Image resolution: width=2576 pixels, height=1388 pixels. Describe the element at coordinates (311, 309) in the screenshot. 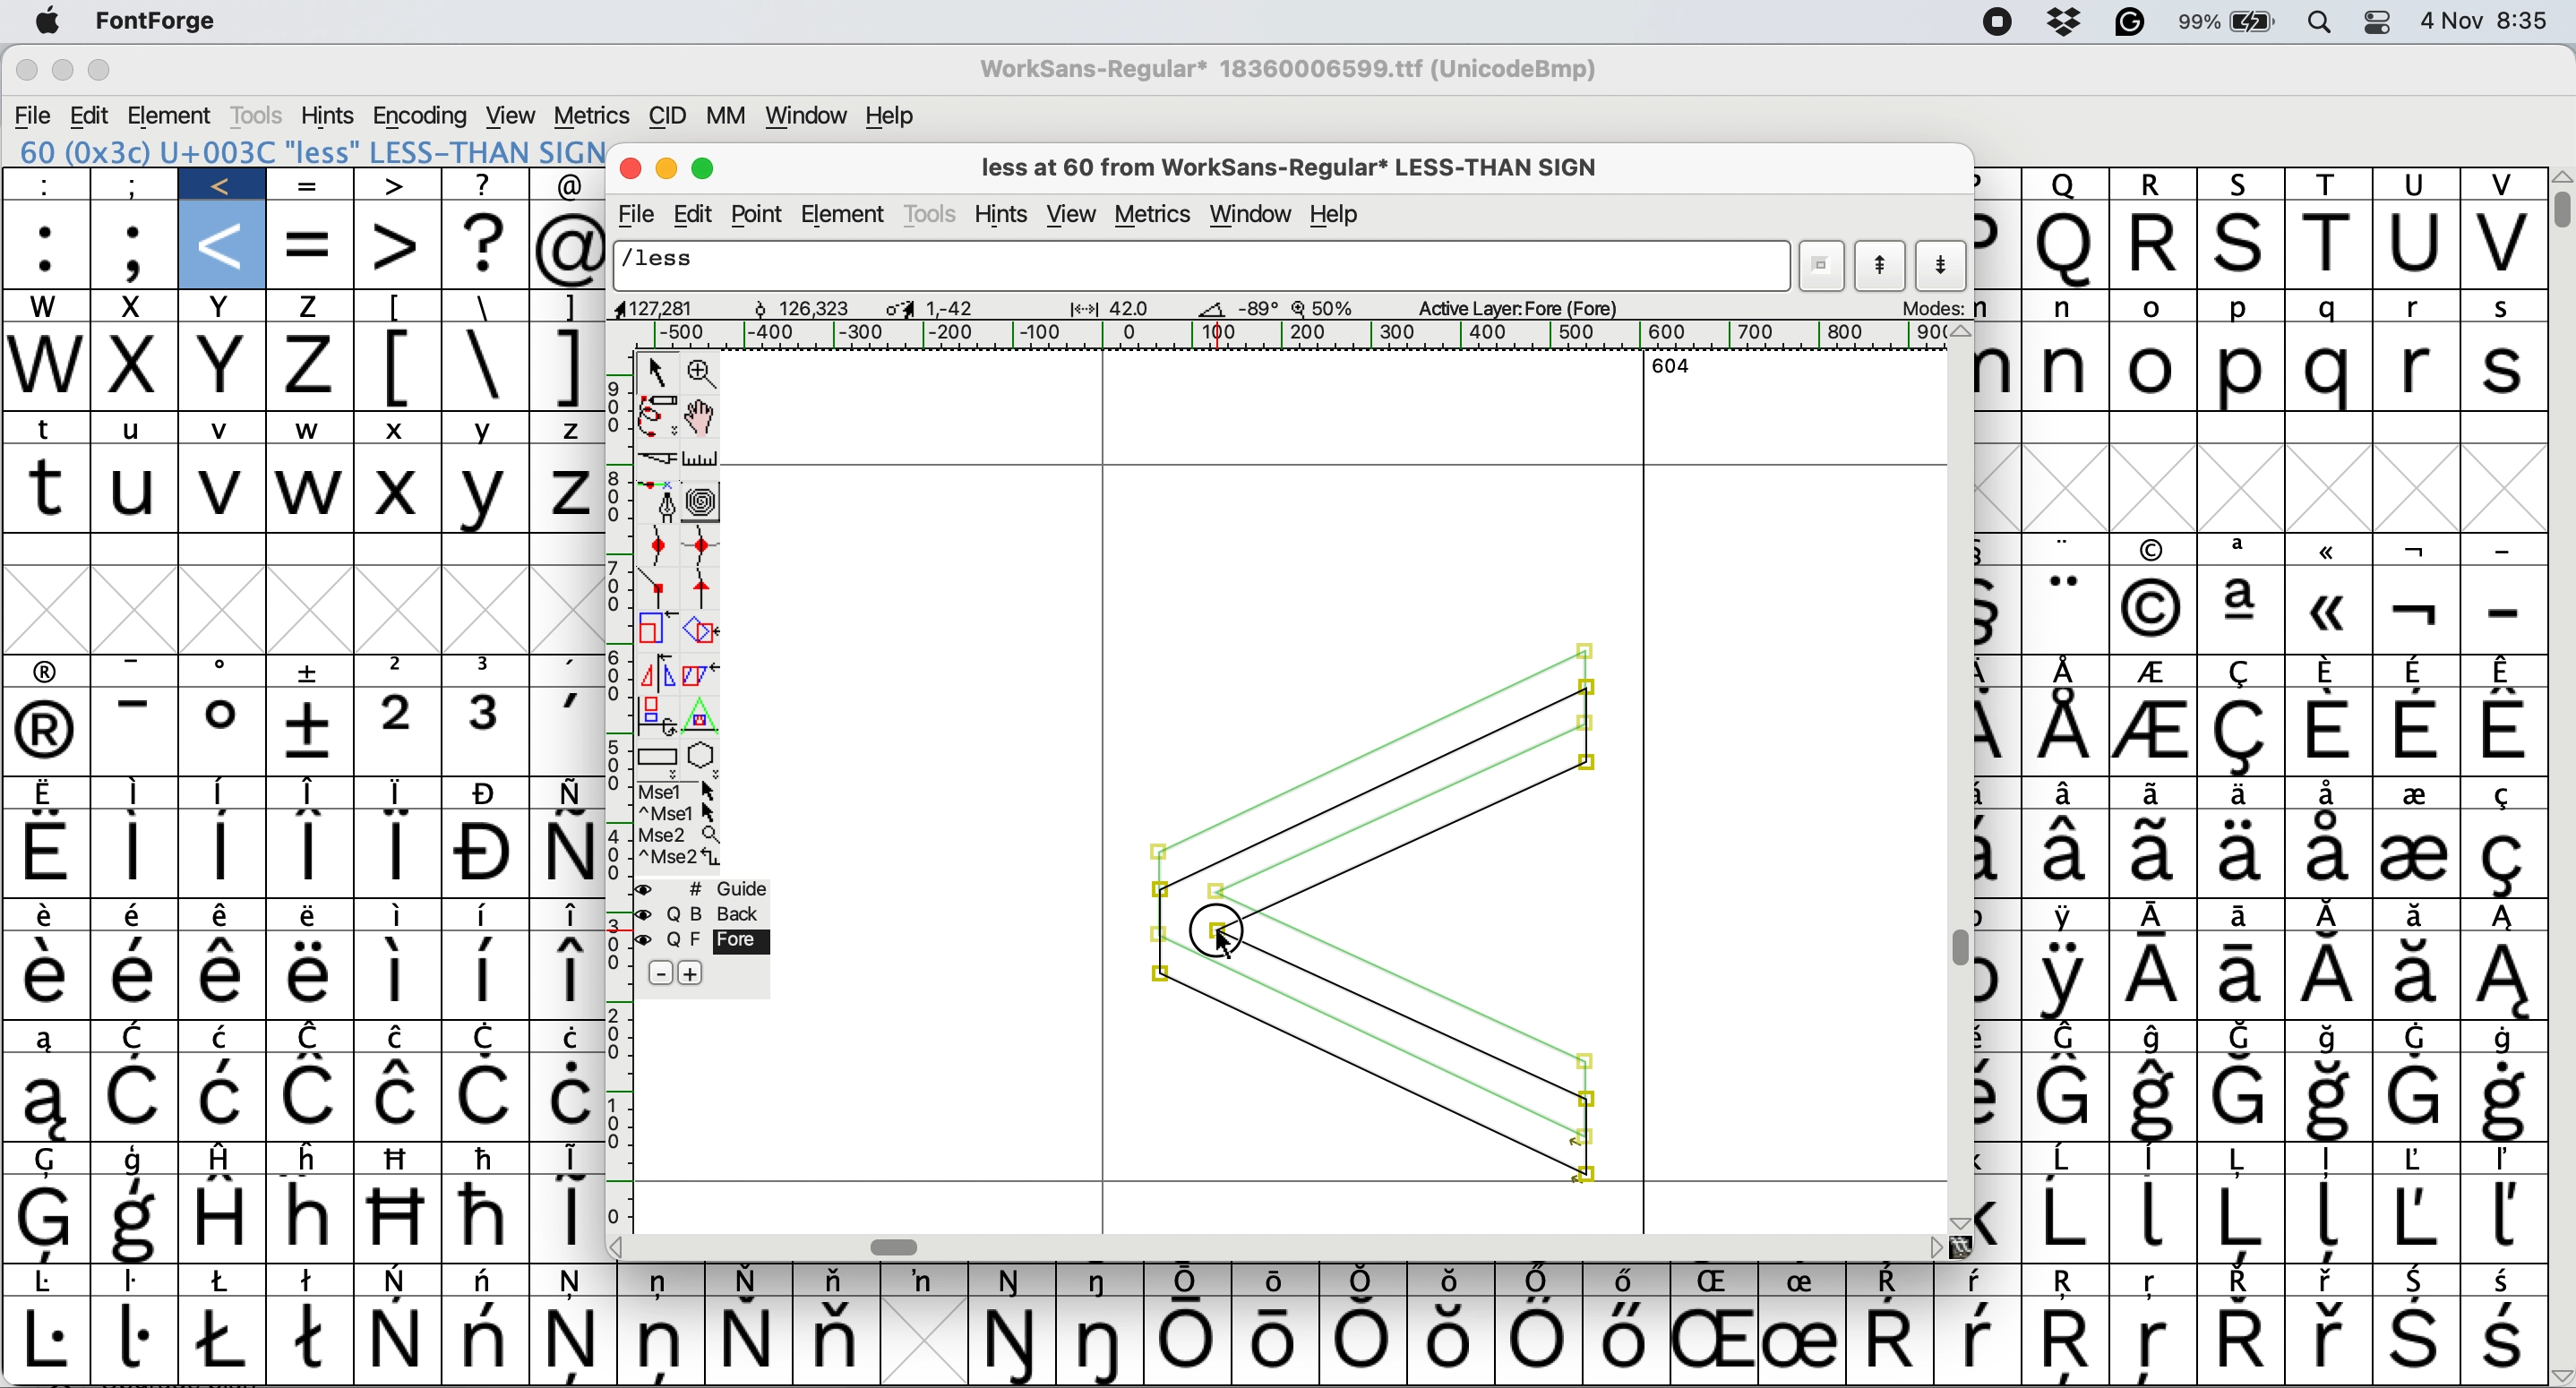

I see `z` at that location.